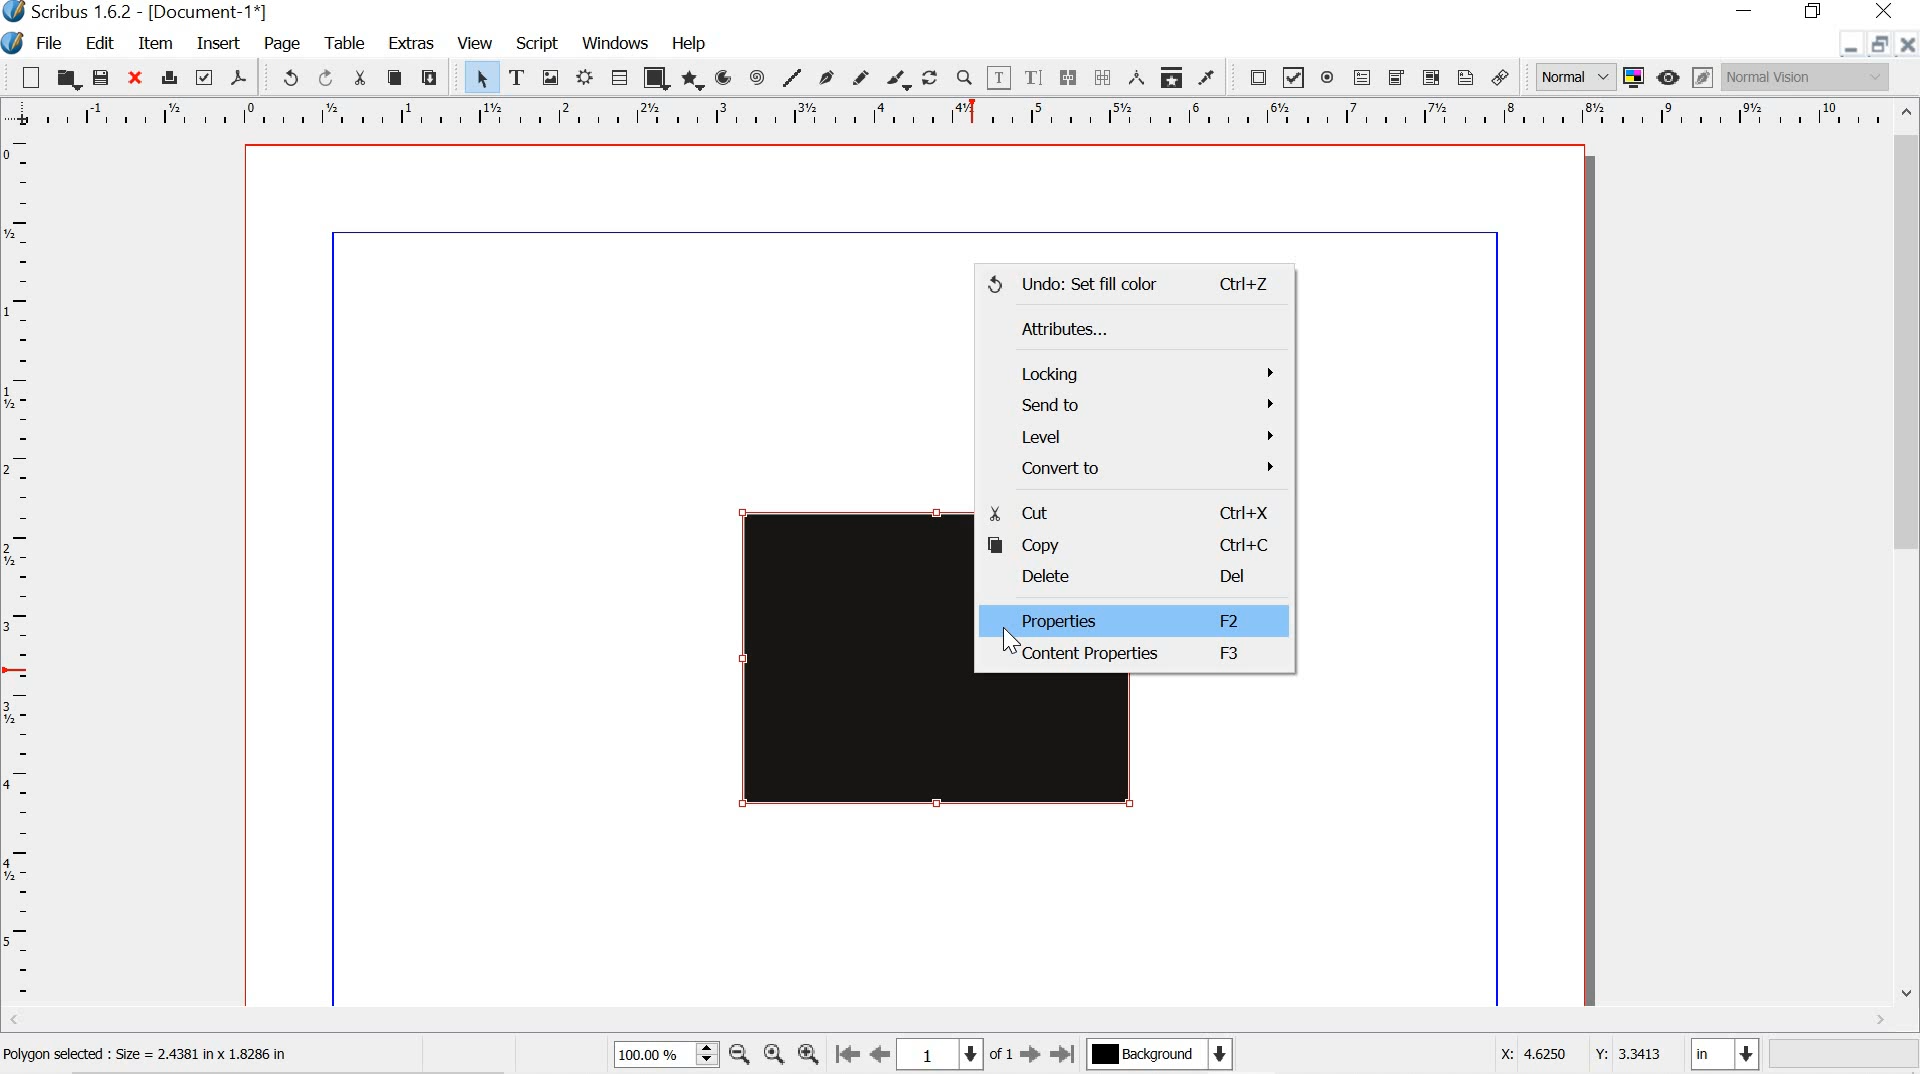 The width and height of the screenshot is (1920, 1074). Describe the element at coordinates (828, 76) in the screenshot. I see `bezier curve` at that location.